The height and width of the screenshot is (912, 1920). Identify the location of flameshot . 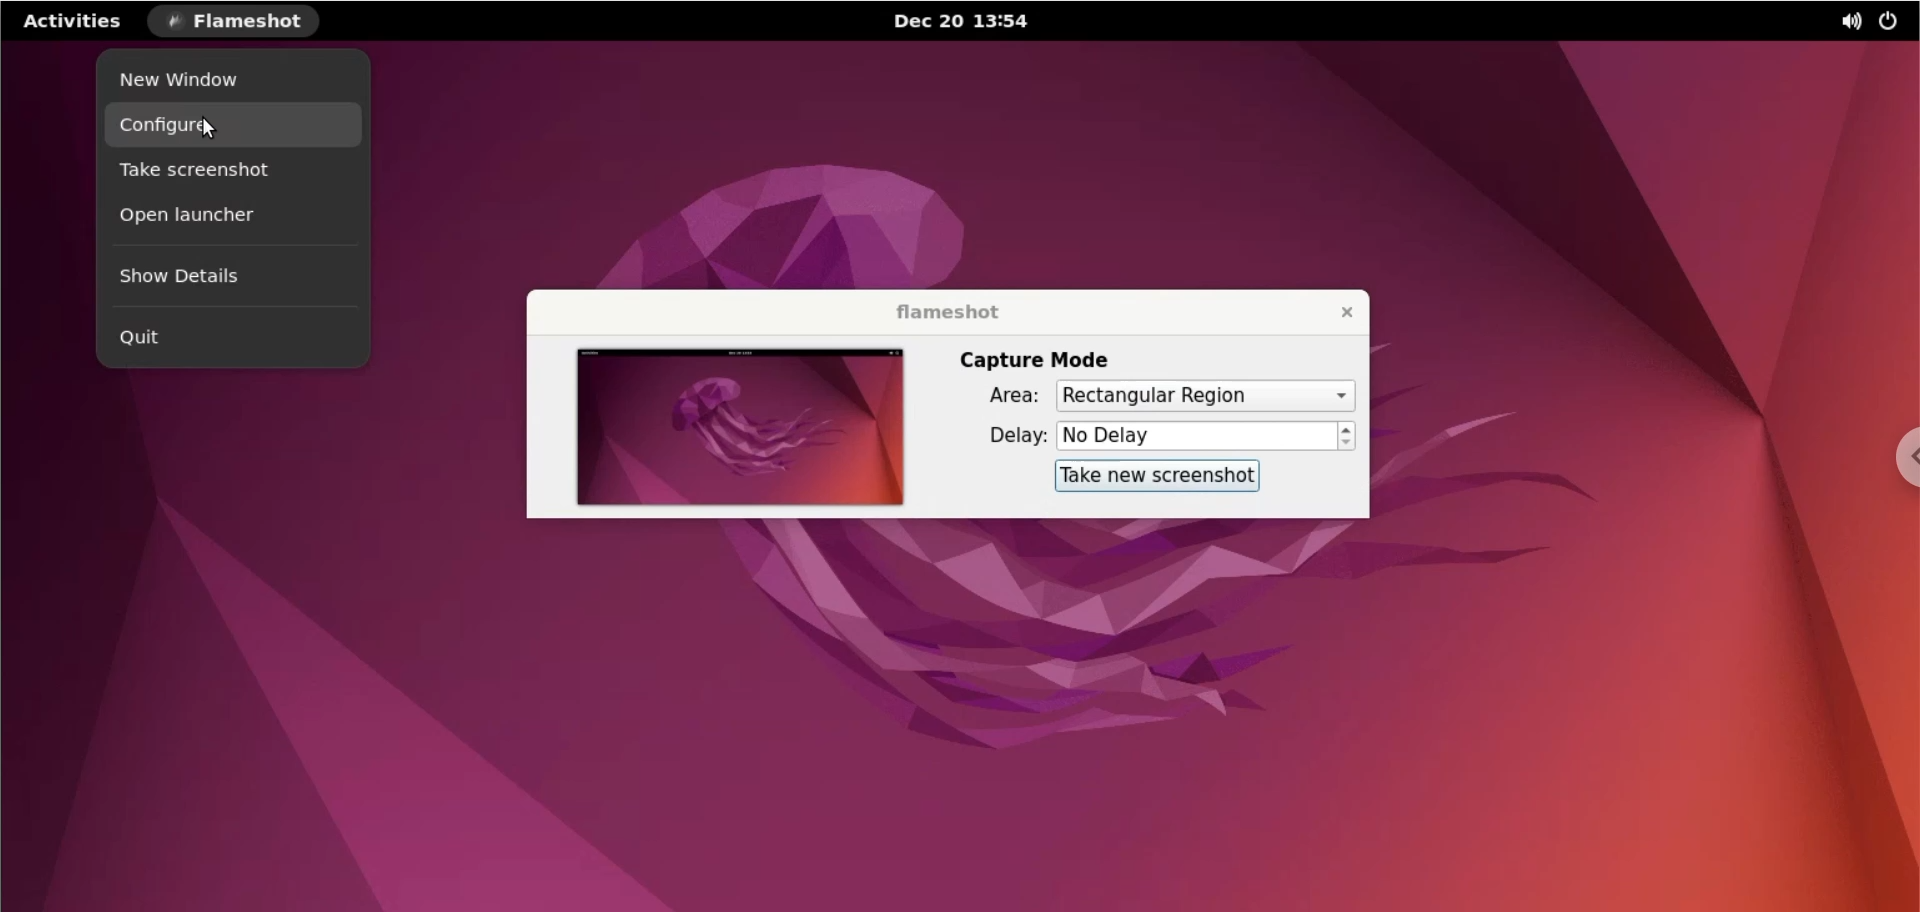
(959, 311).